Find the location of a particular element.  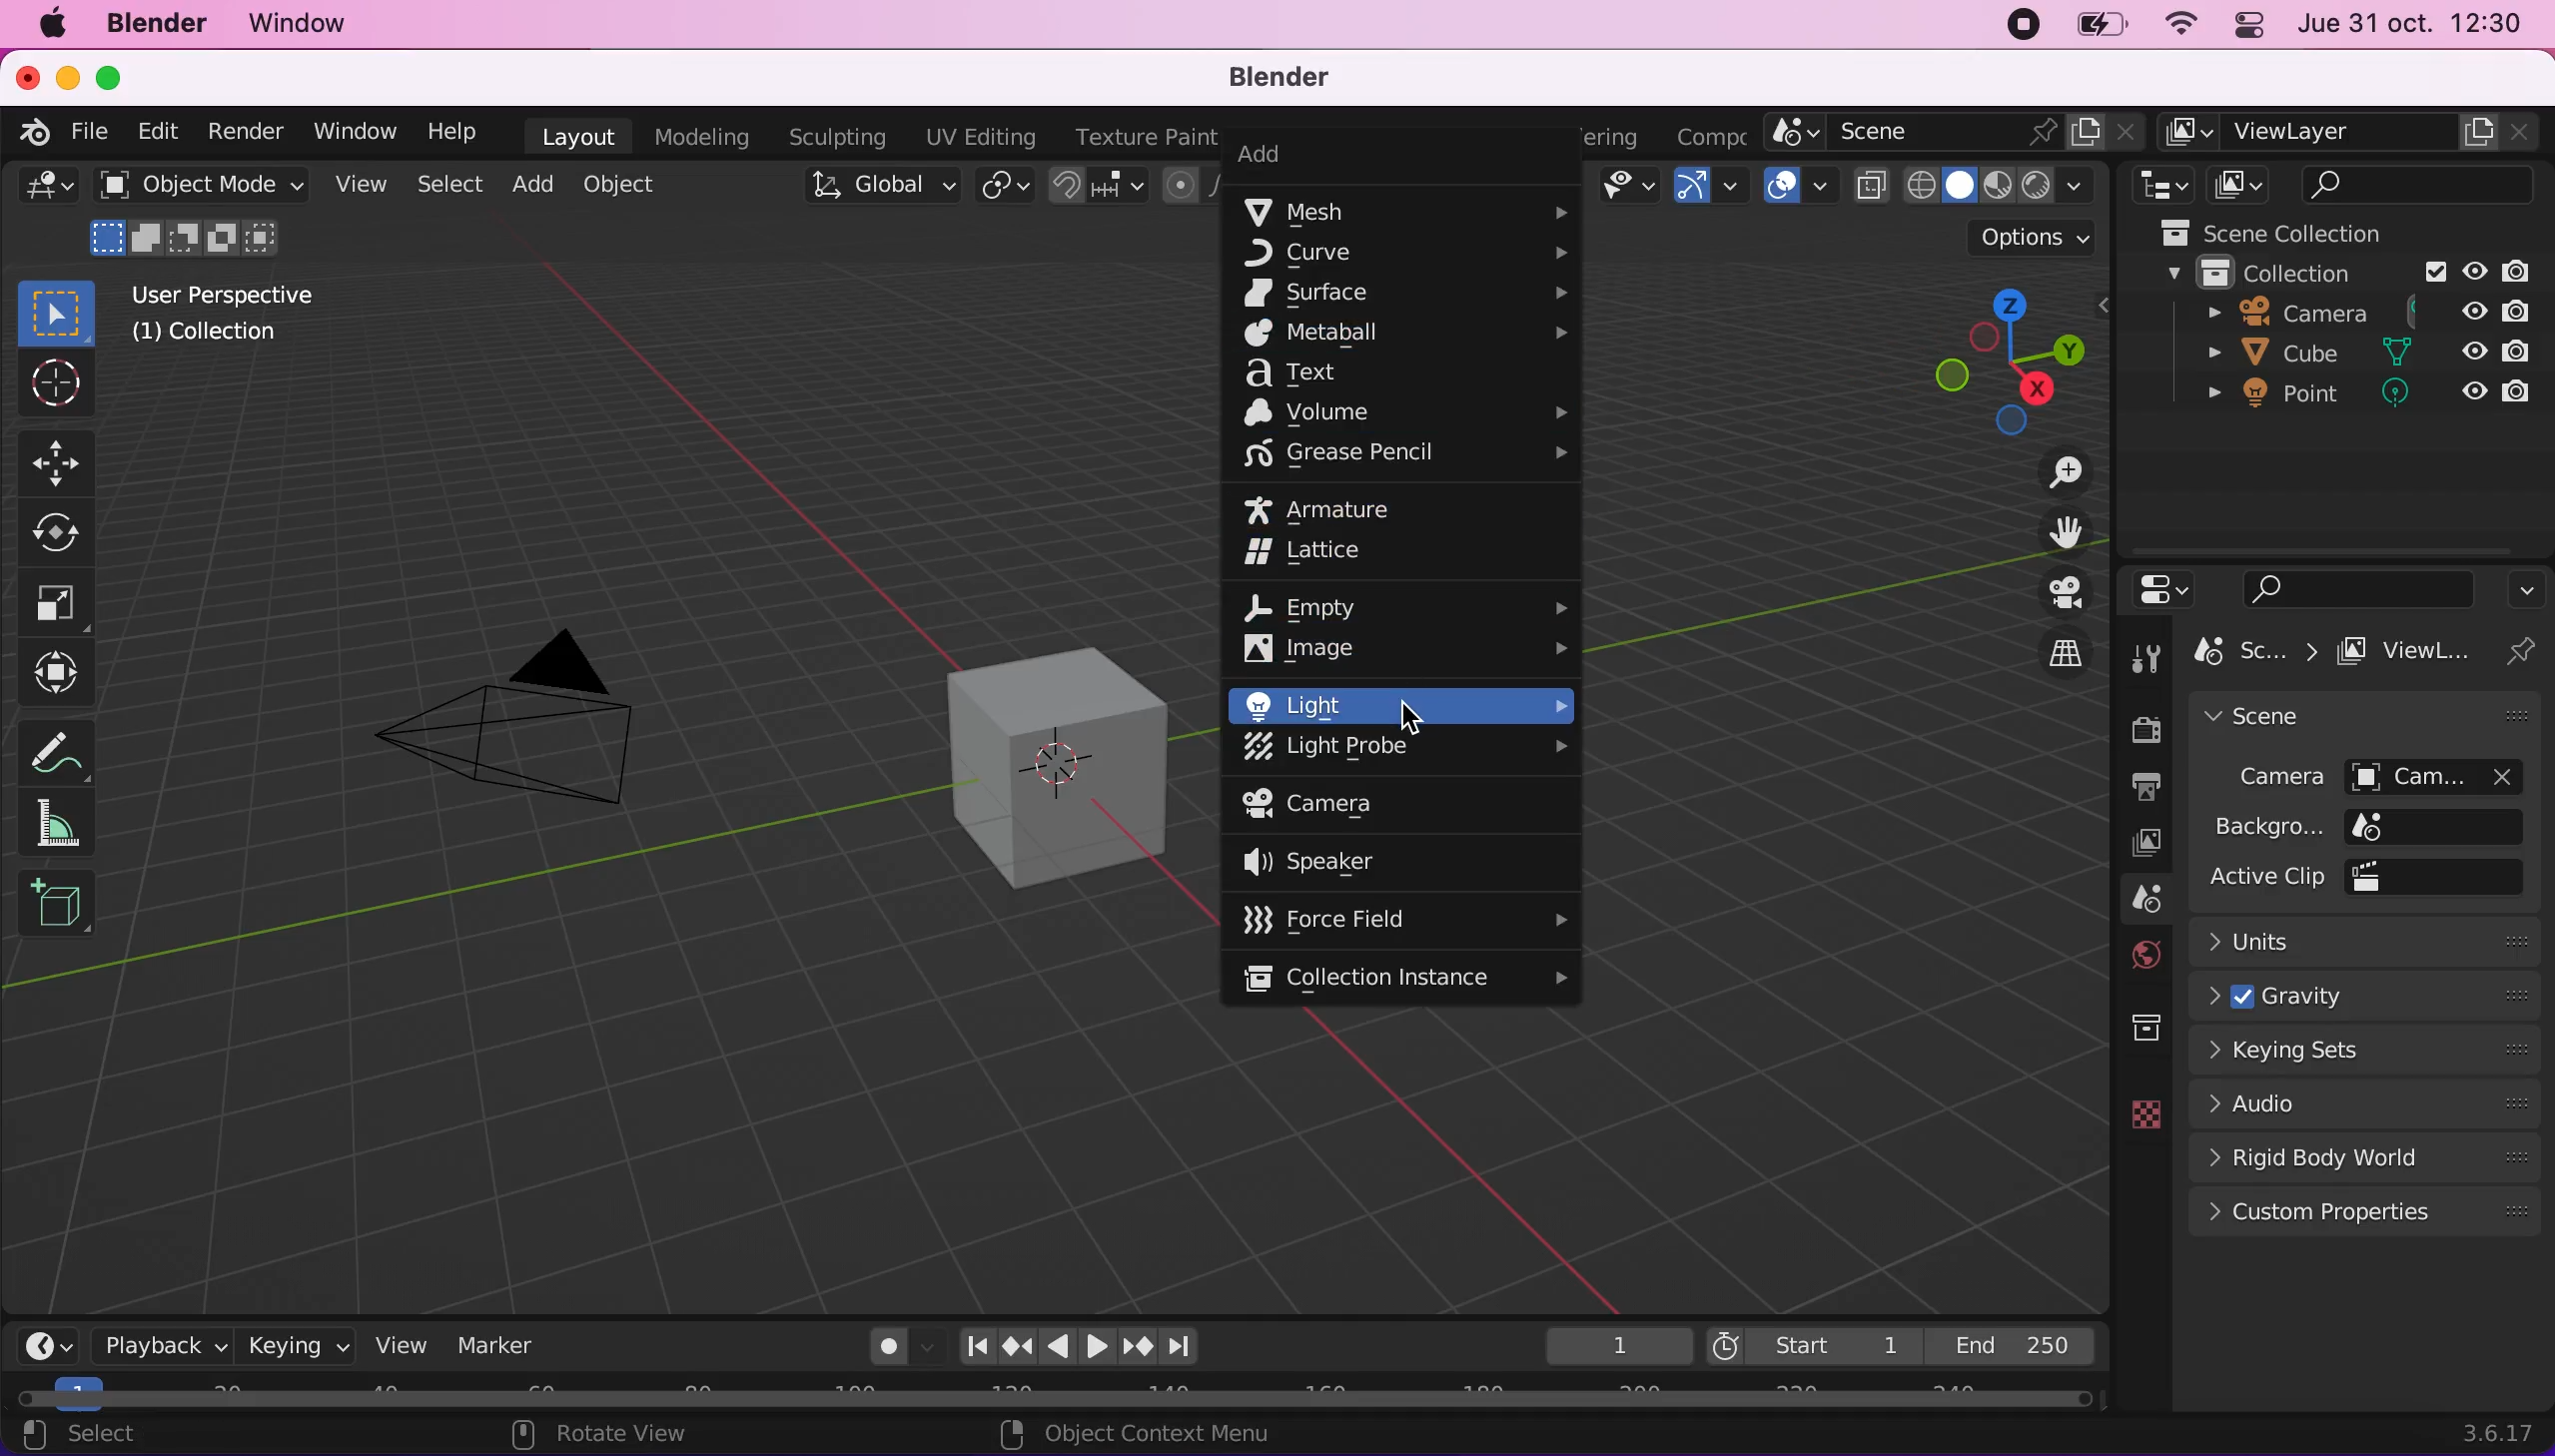

cursor is located at coordinates (54, 384).